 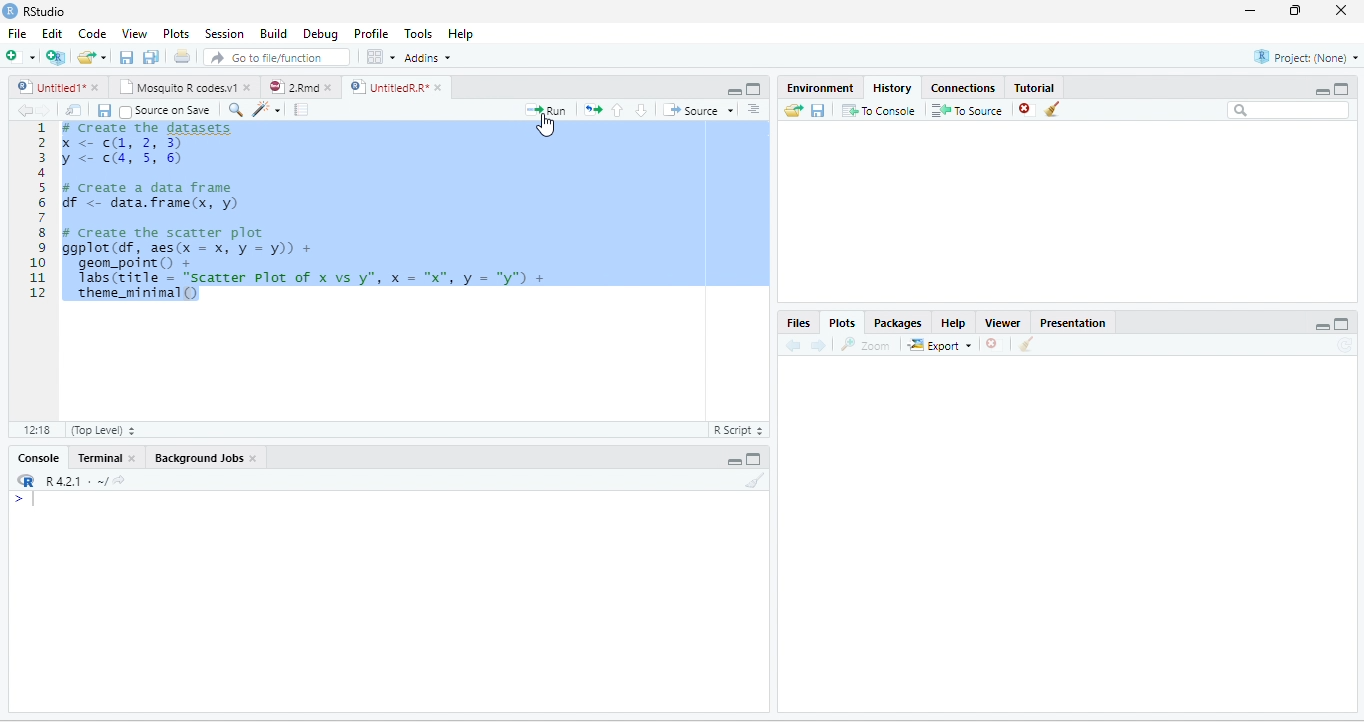 I want to click on Tutorial, so click(x=1035, y=86).